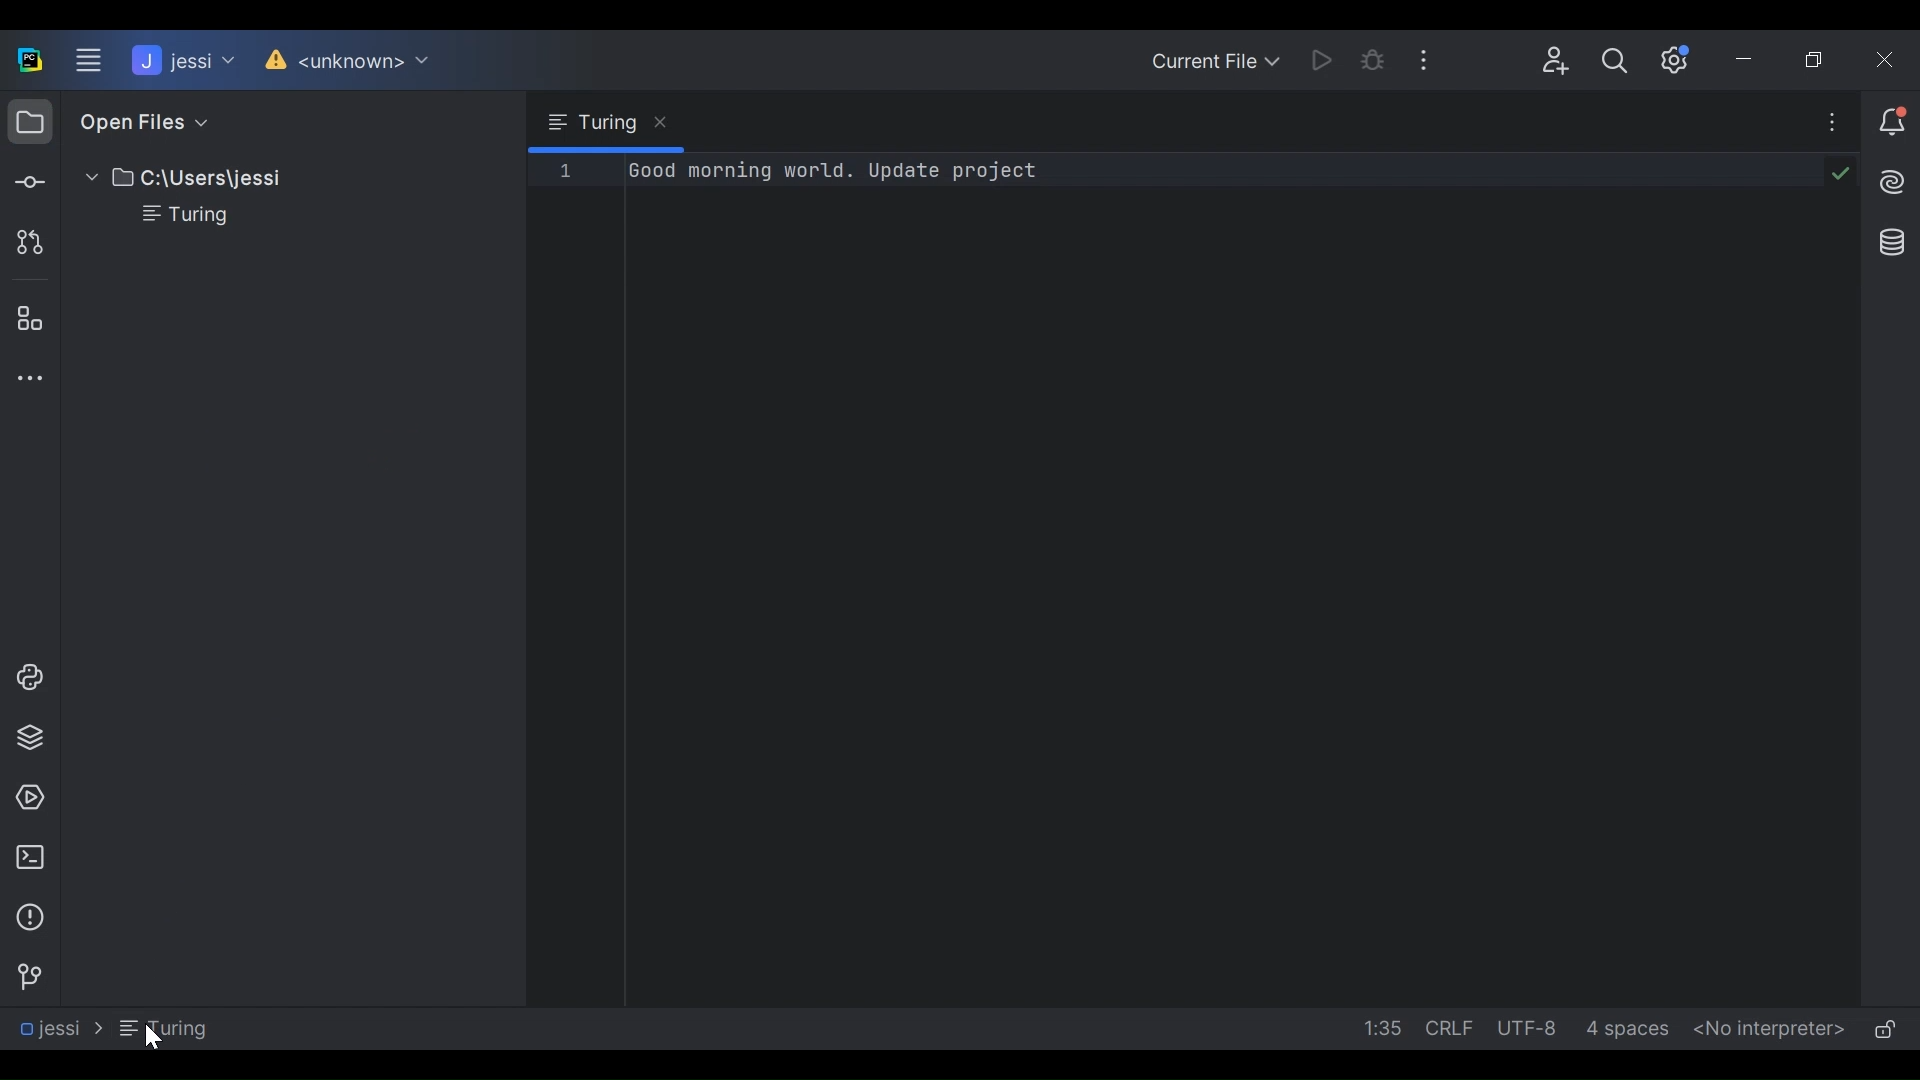 The height and width of the screenshot is (1080, 1920). I want to click on Minimize, so click(1751, 59).